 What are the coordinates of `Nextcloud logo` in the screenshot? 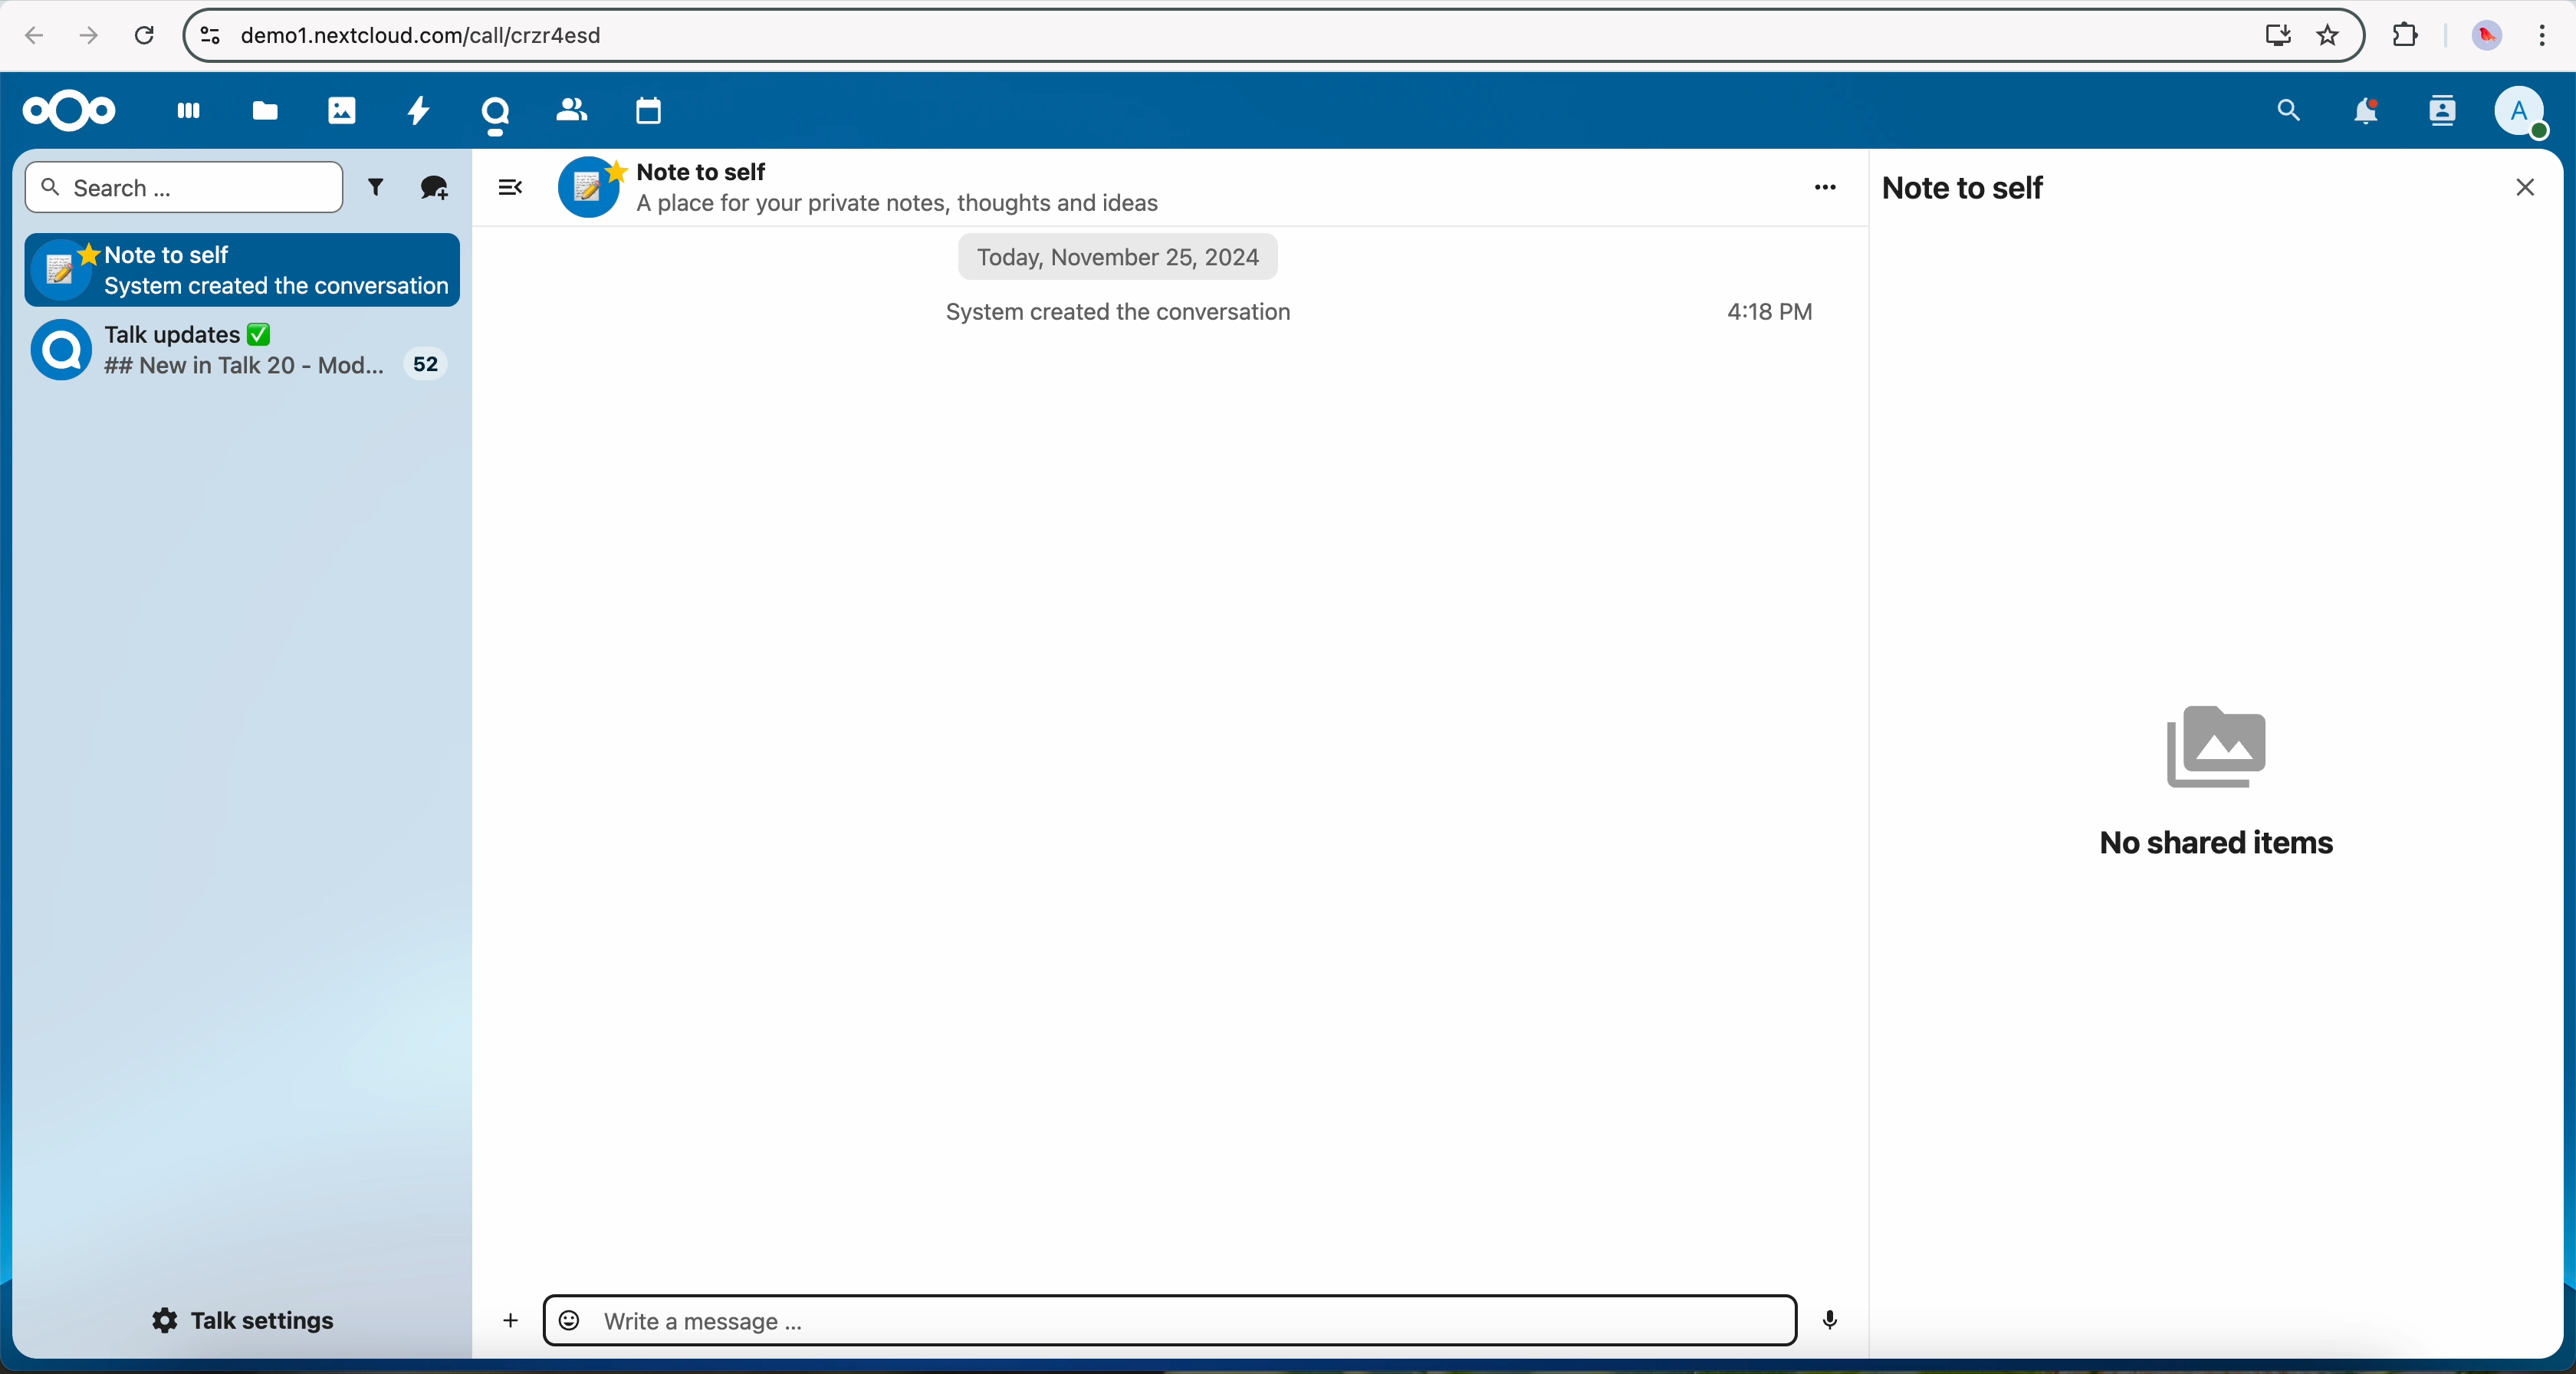 It's located at (67, 110).